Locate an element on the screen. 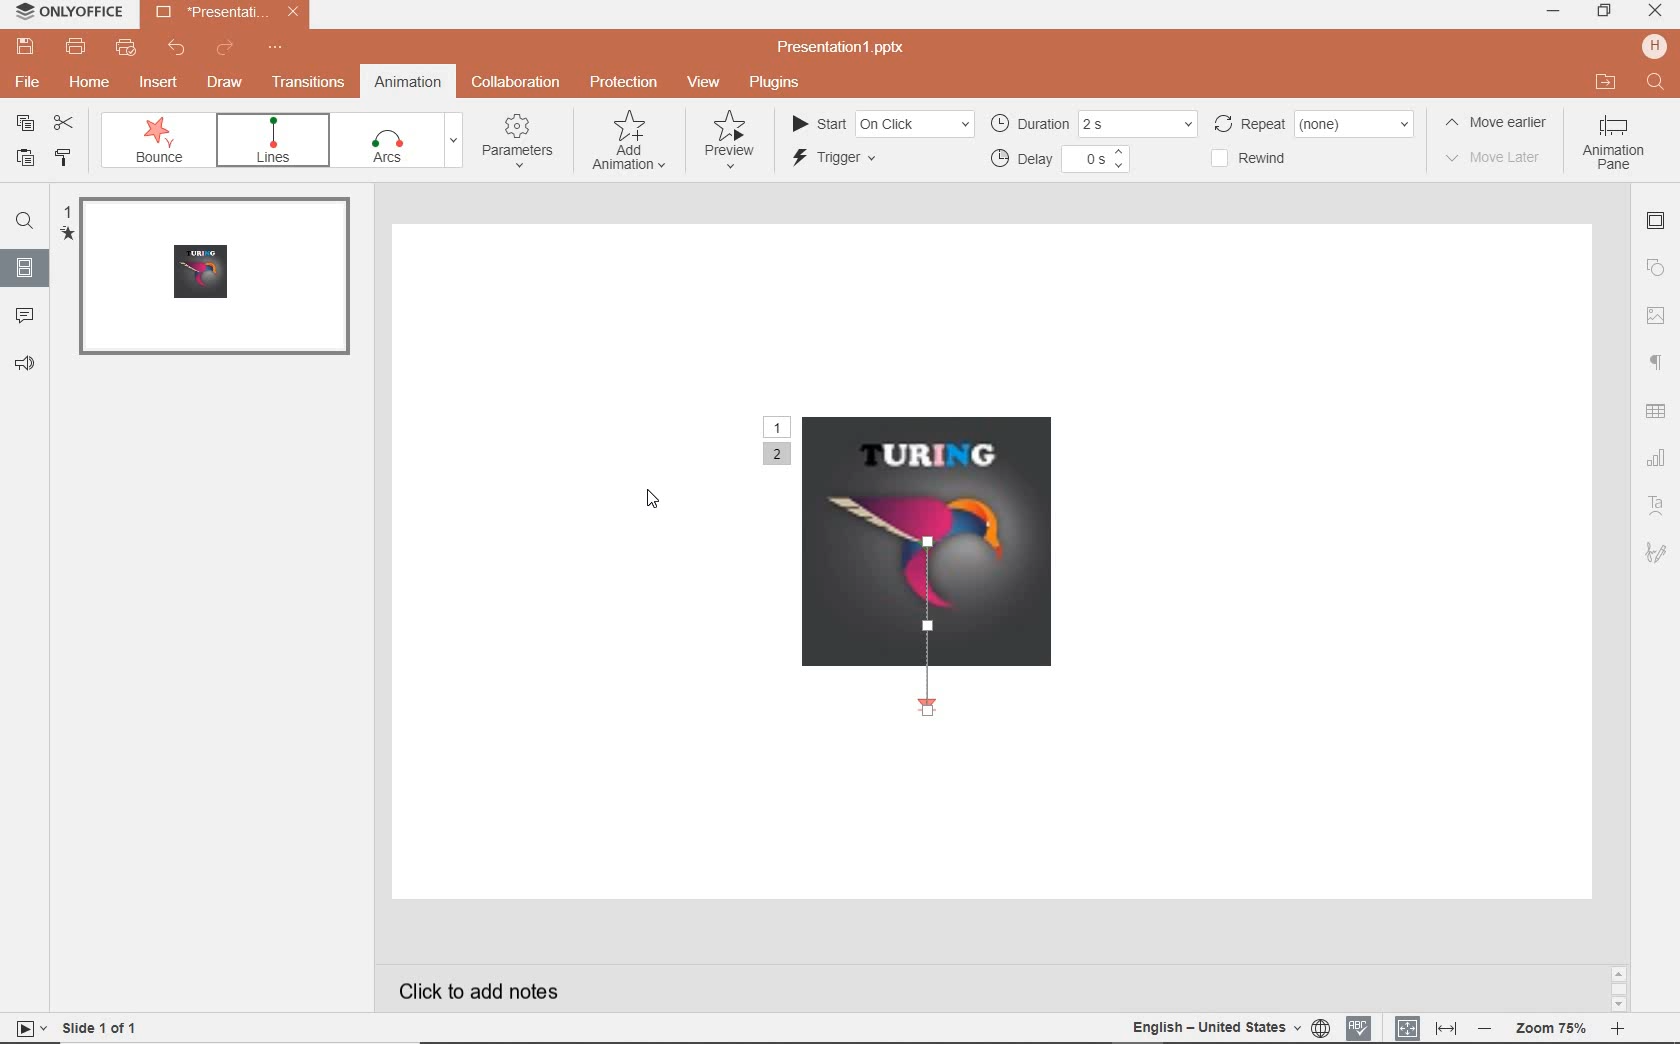 Image resolution: width=1680 pixels, height=1044 pixels. trigger is located at coordinates (855, 162).